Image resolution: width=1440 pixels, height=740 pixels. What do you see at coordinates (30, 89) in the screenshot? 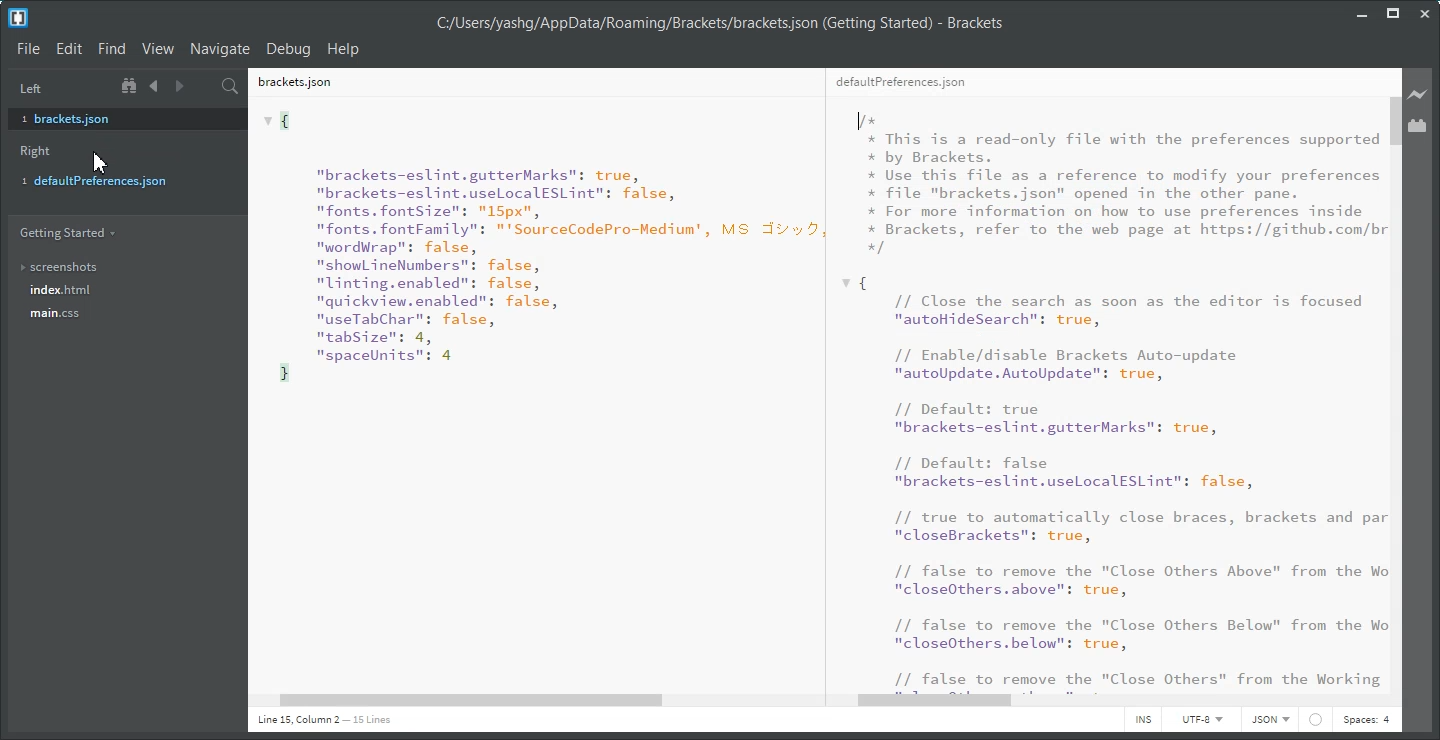
I see `Left Panel` at bounding box center [30, 89].